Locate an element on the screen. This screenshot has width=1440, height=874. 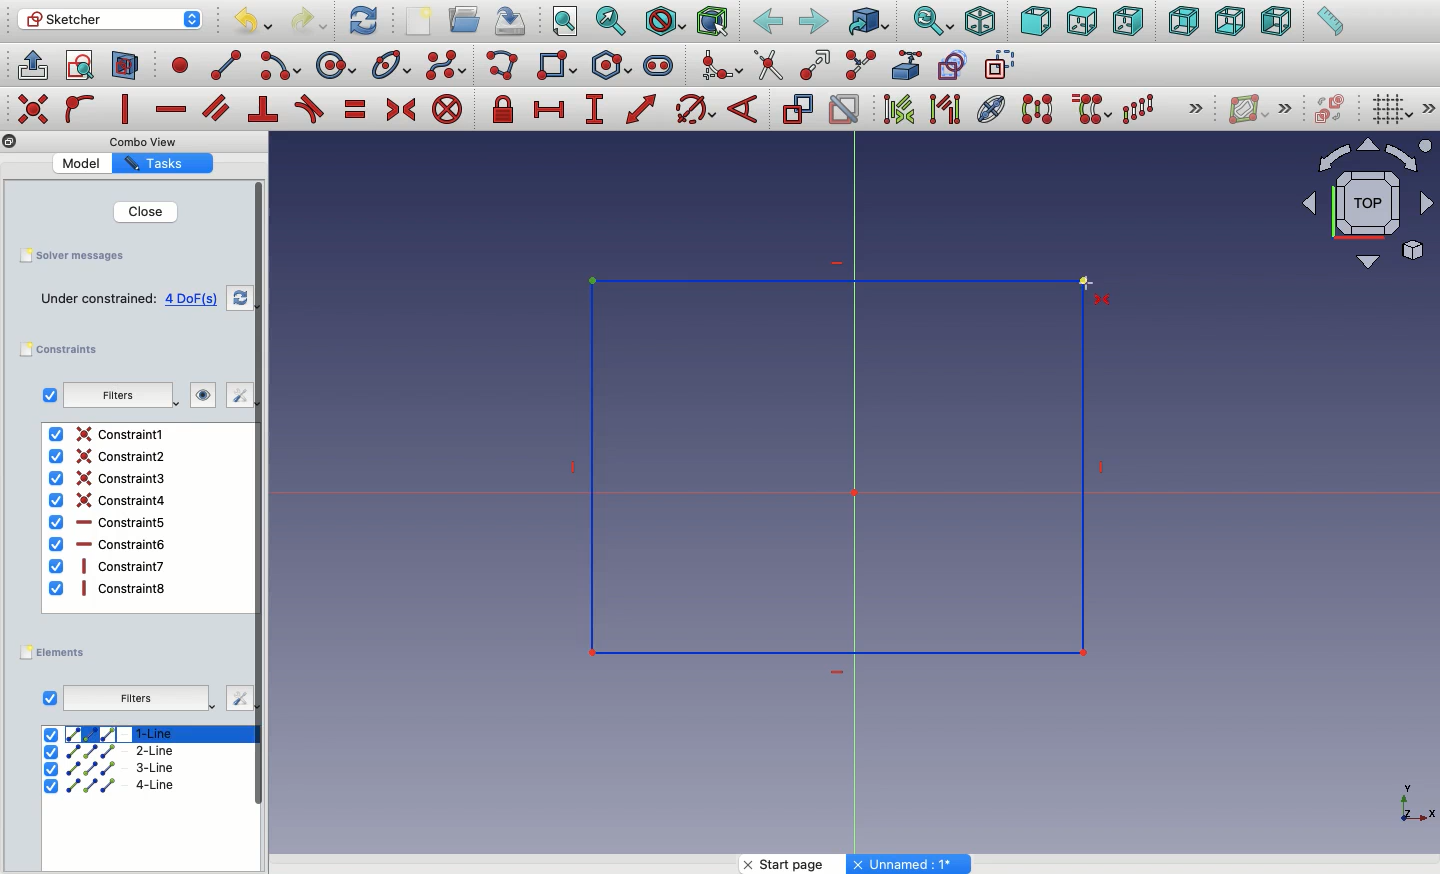
Rectangular array is located at coordinates (1140, 109).